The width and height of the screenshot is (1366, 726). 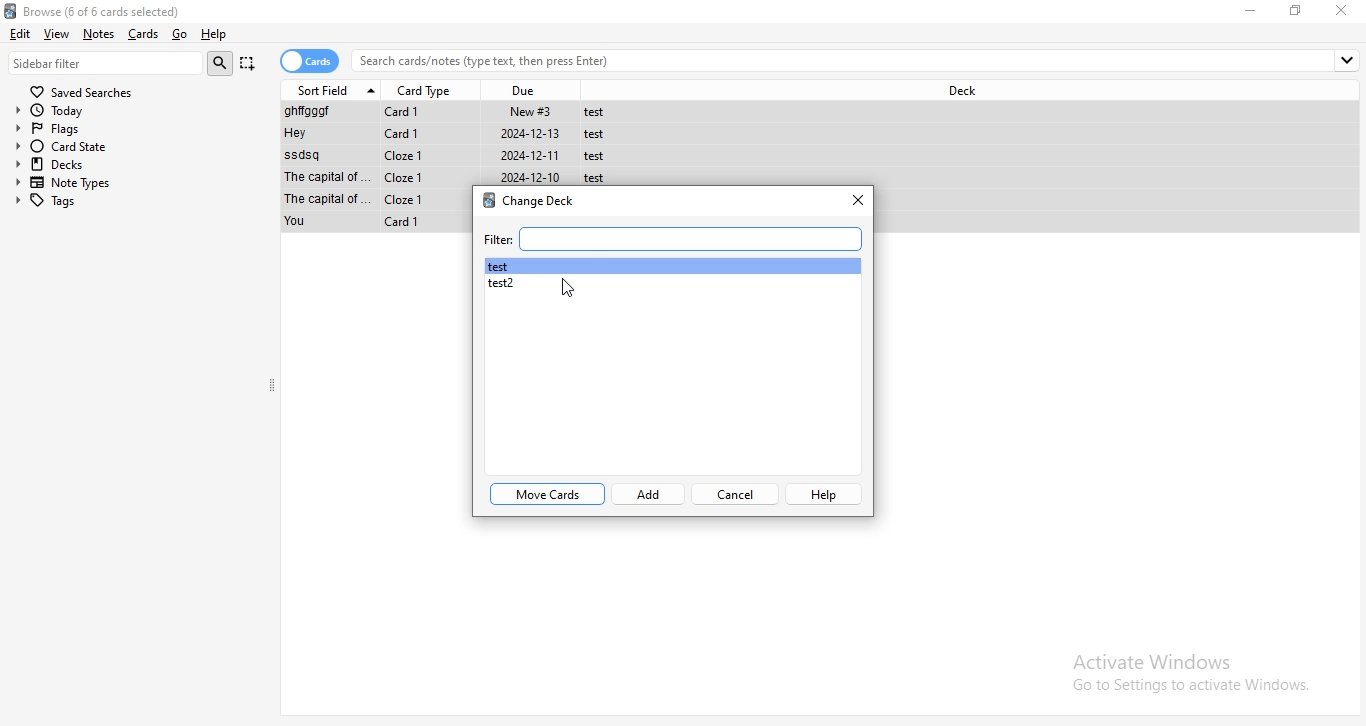 I want to click on change deck, so click(x=529, y=199).